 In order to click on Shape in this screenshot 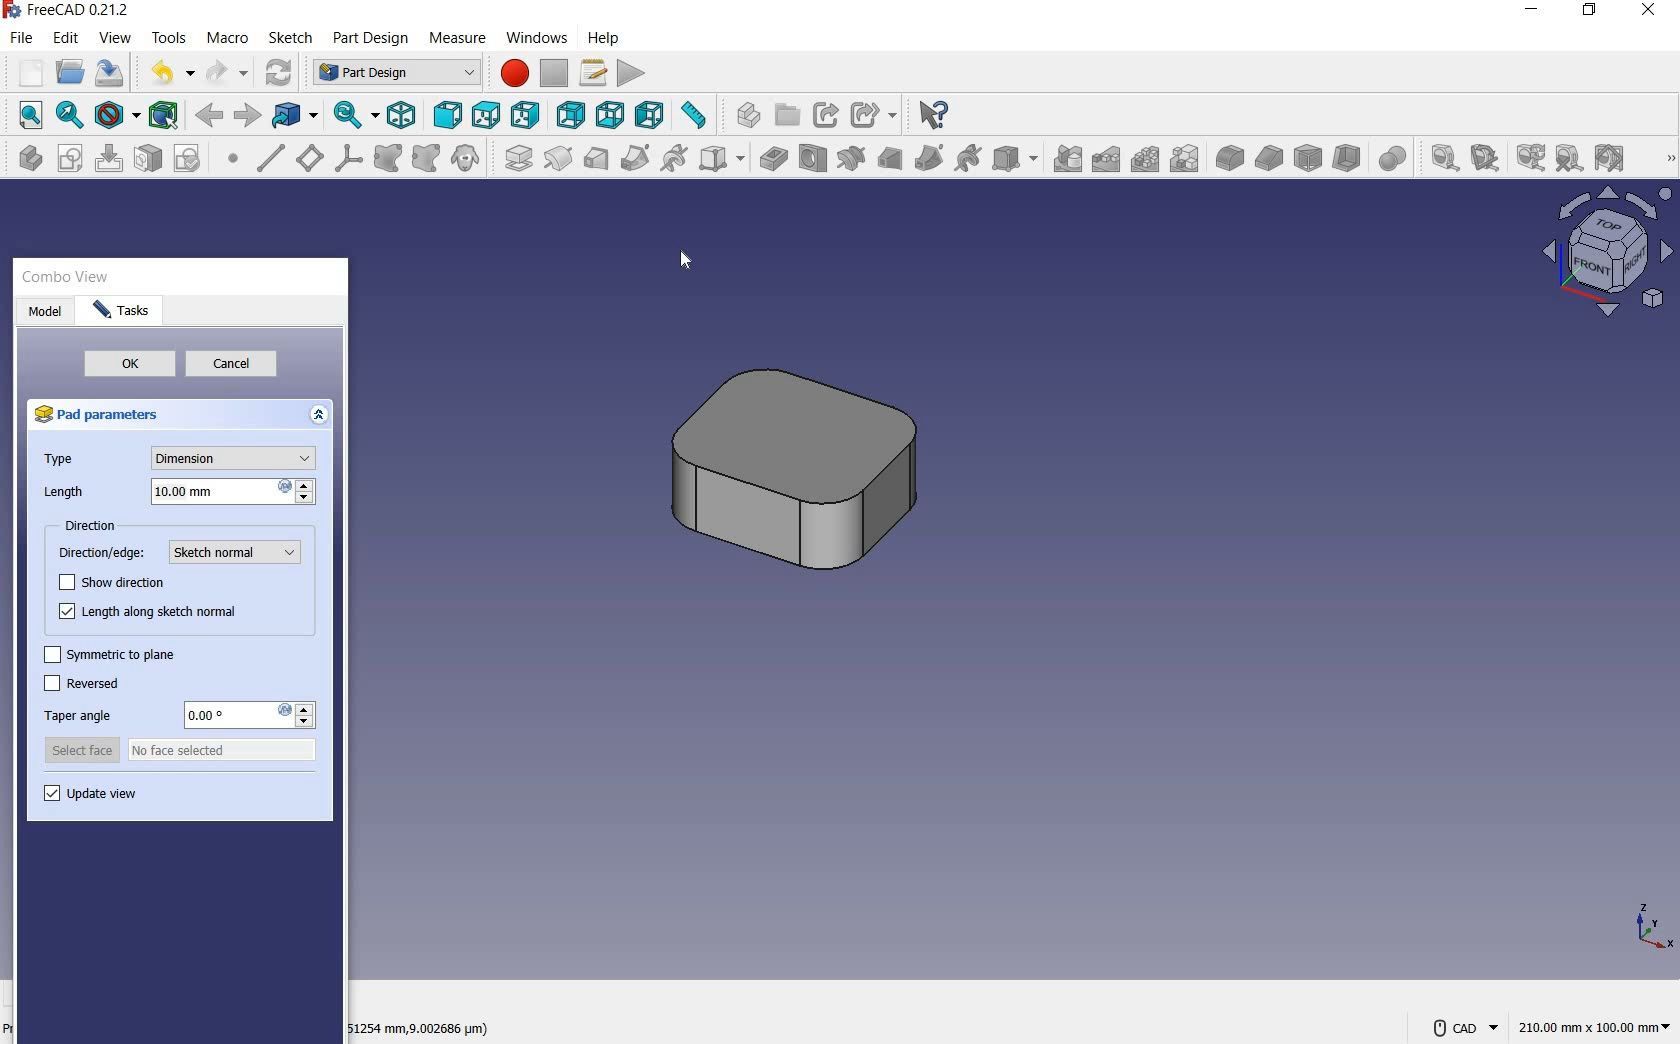, I will do `click(1604, 259)`.